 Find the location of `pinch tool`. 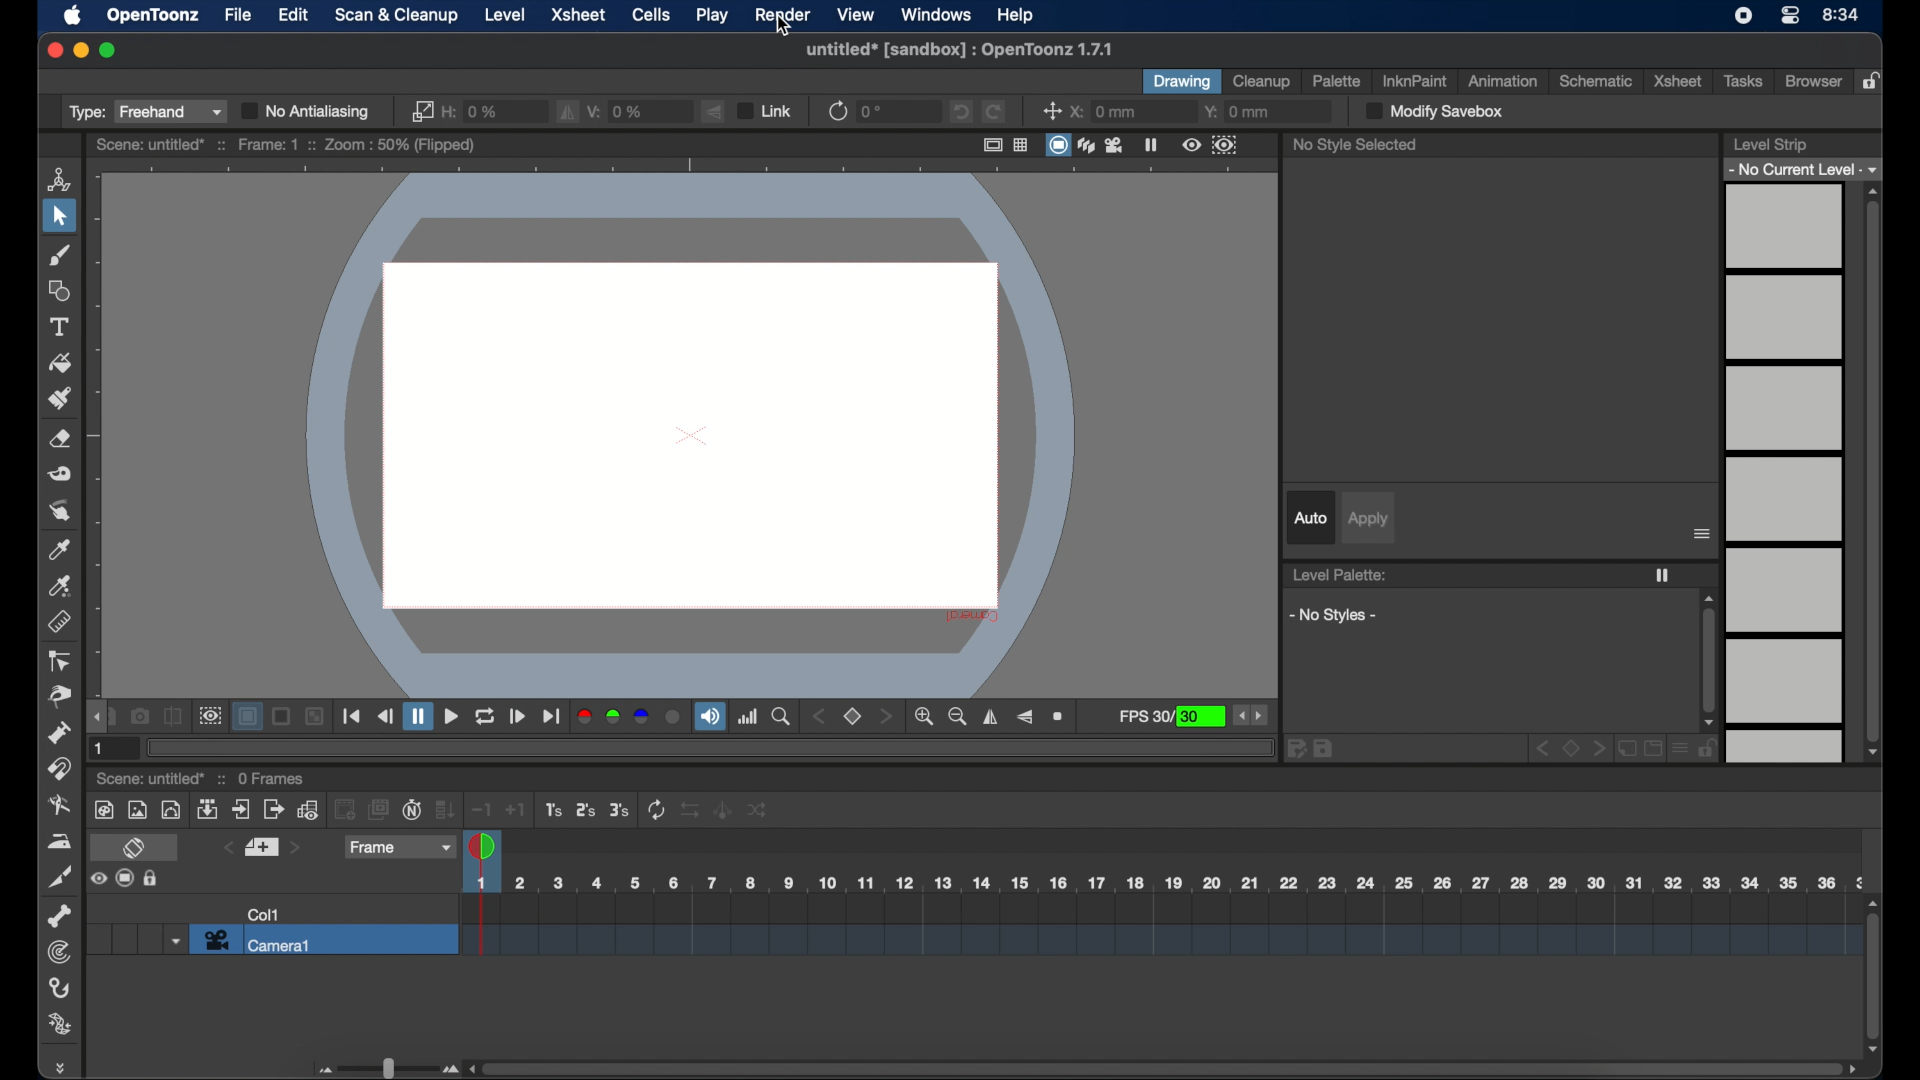

pinch tool is located at coordinates (56, 697).